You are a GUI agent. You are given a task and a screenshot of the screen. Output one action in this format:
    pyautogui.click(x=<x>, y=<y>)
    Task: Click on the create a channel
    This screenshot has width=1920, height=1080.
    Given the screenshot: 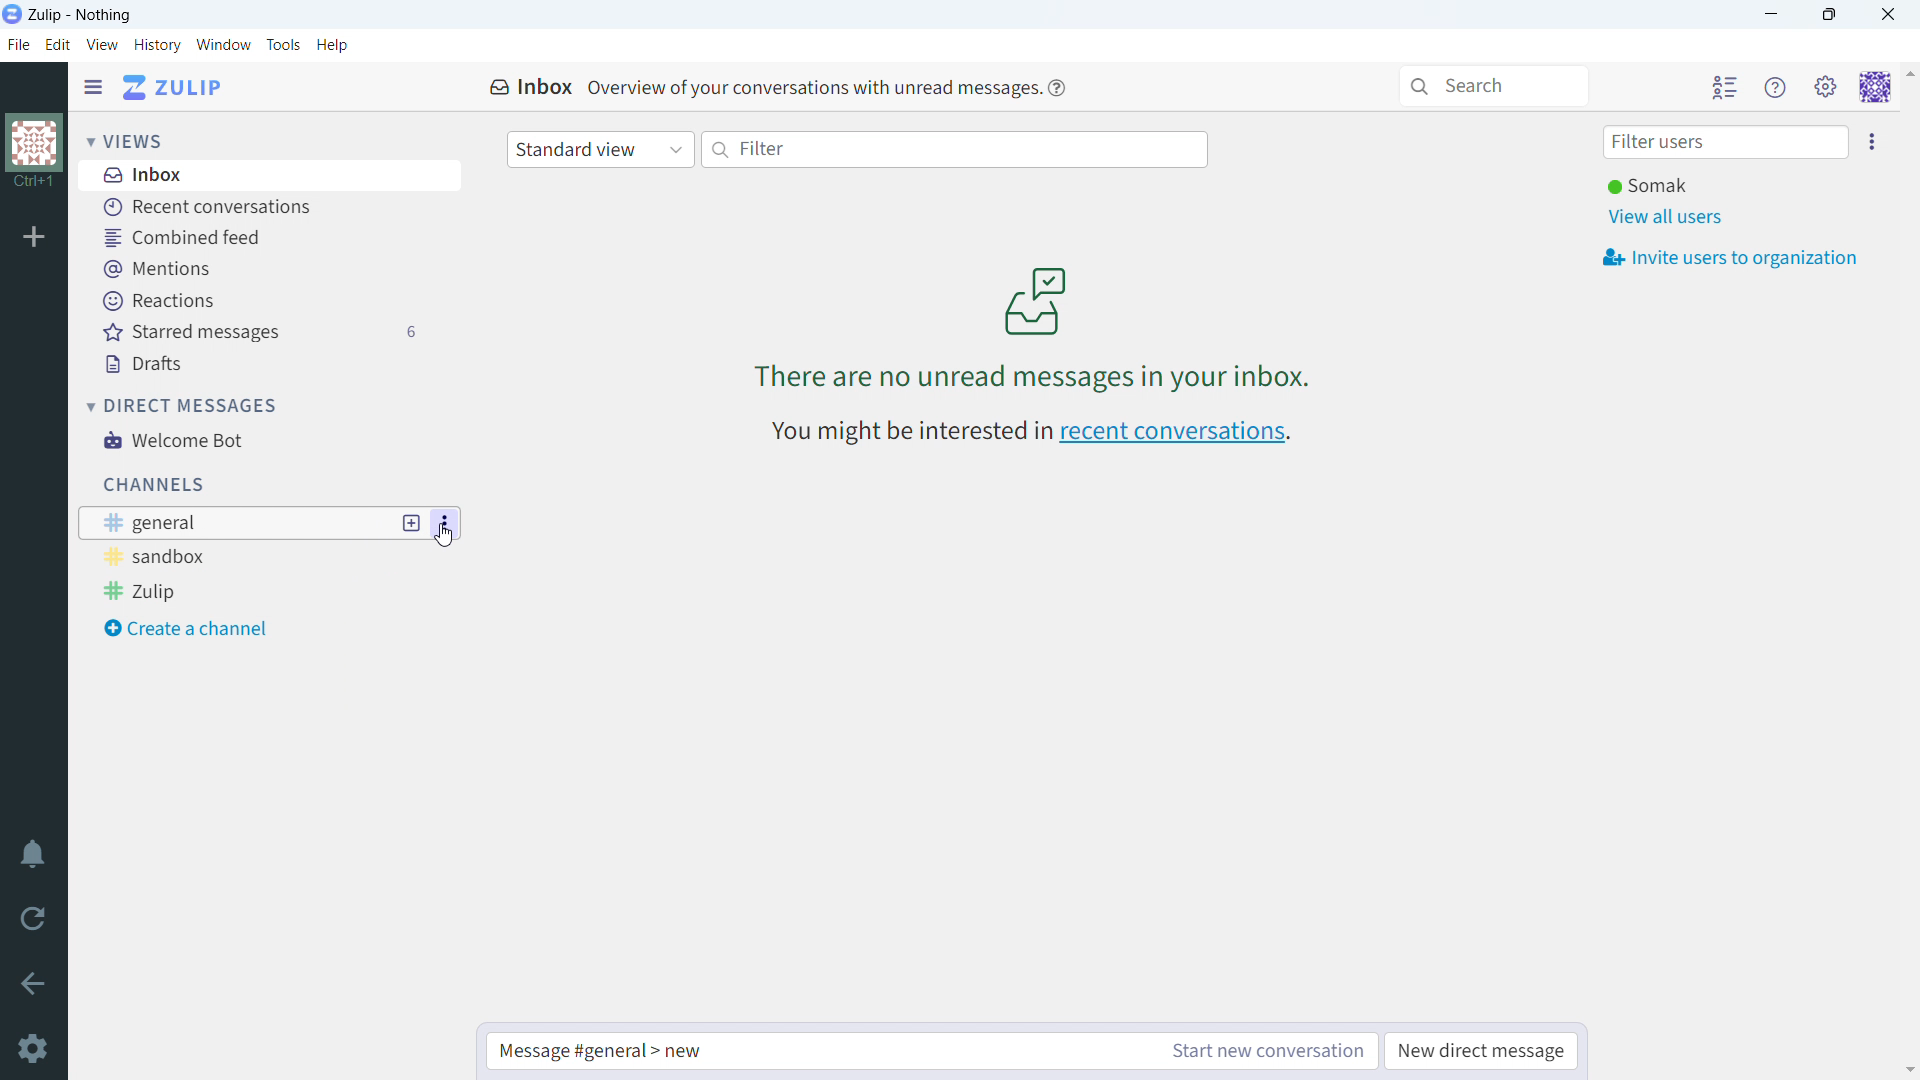 What is the action you would take?
    pyautogui.click(x=238, y=629)
    